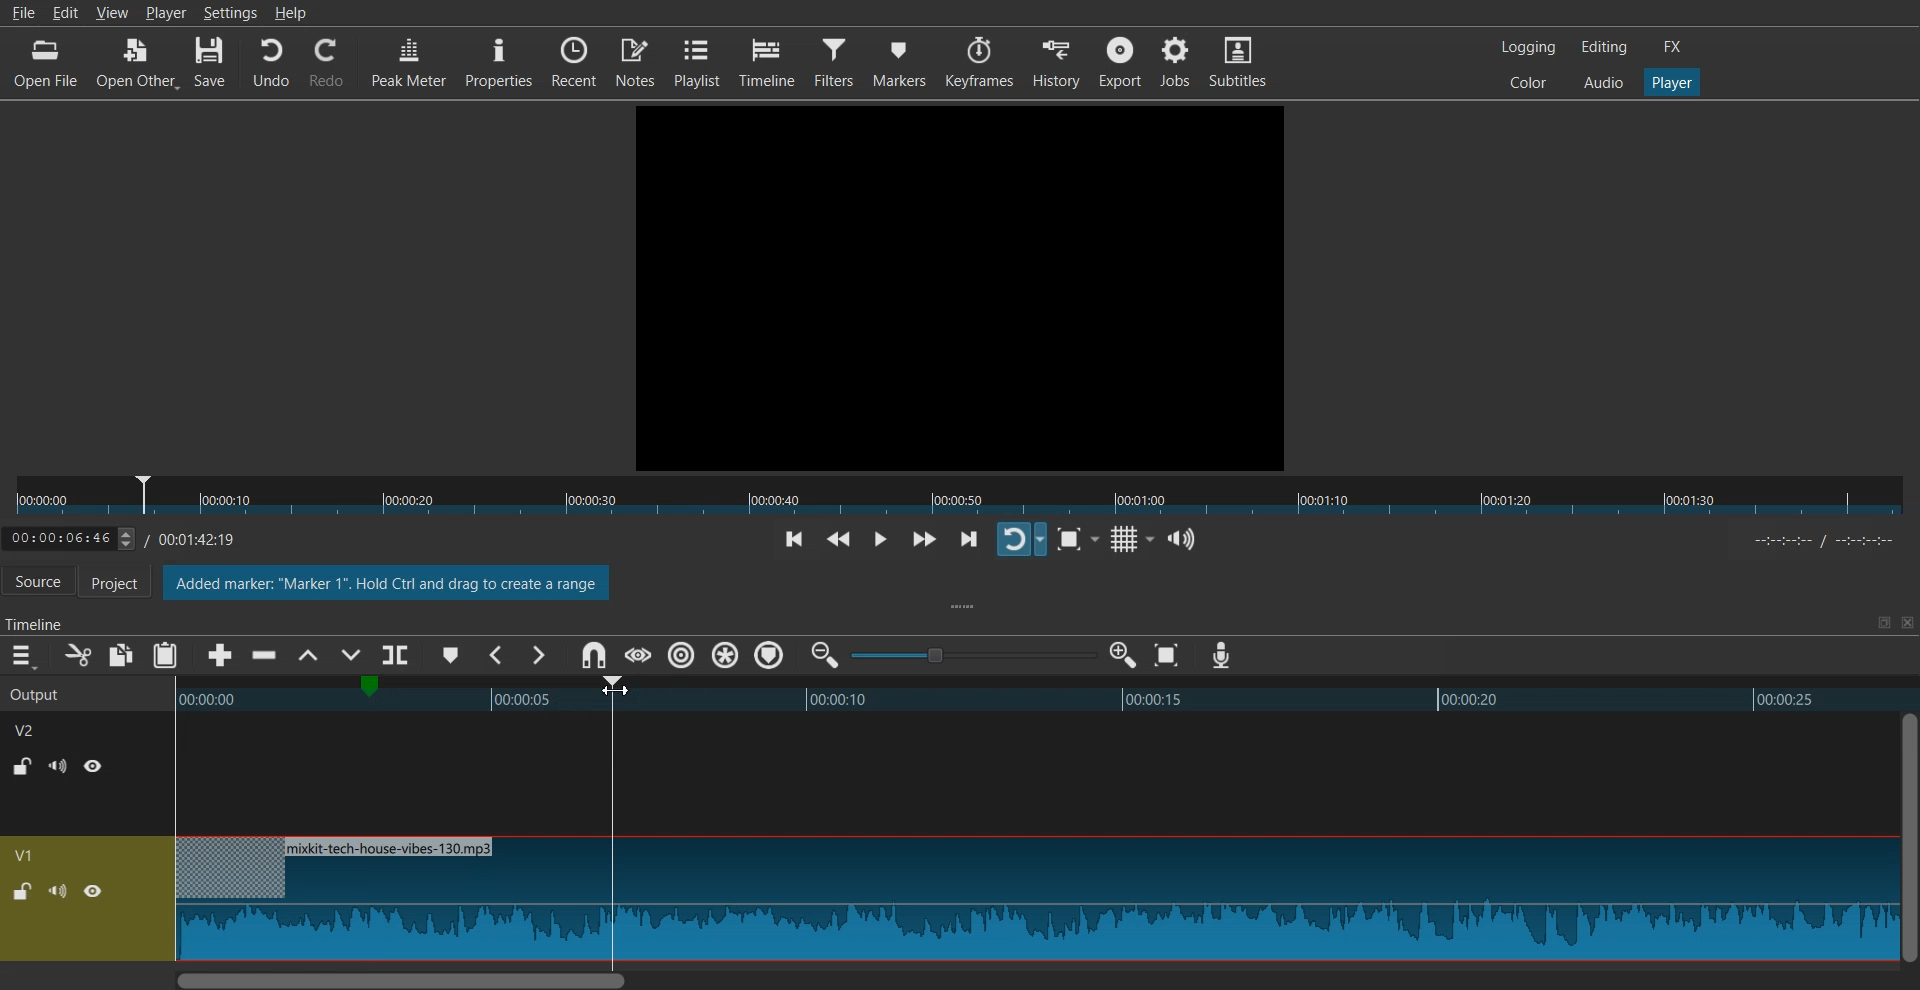 The image size is (1920, 990). I want to click on Ripple delete, so click(265, 656).